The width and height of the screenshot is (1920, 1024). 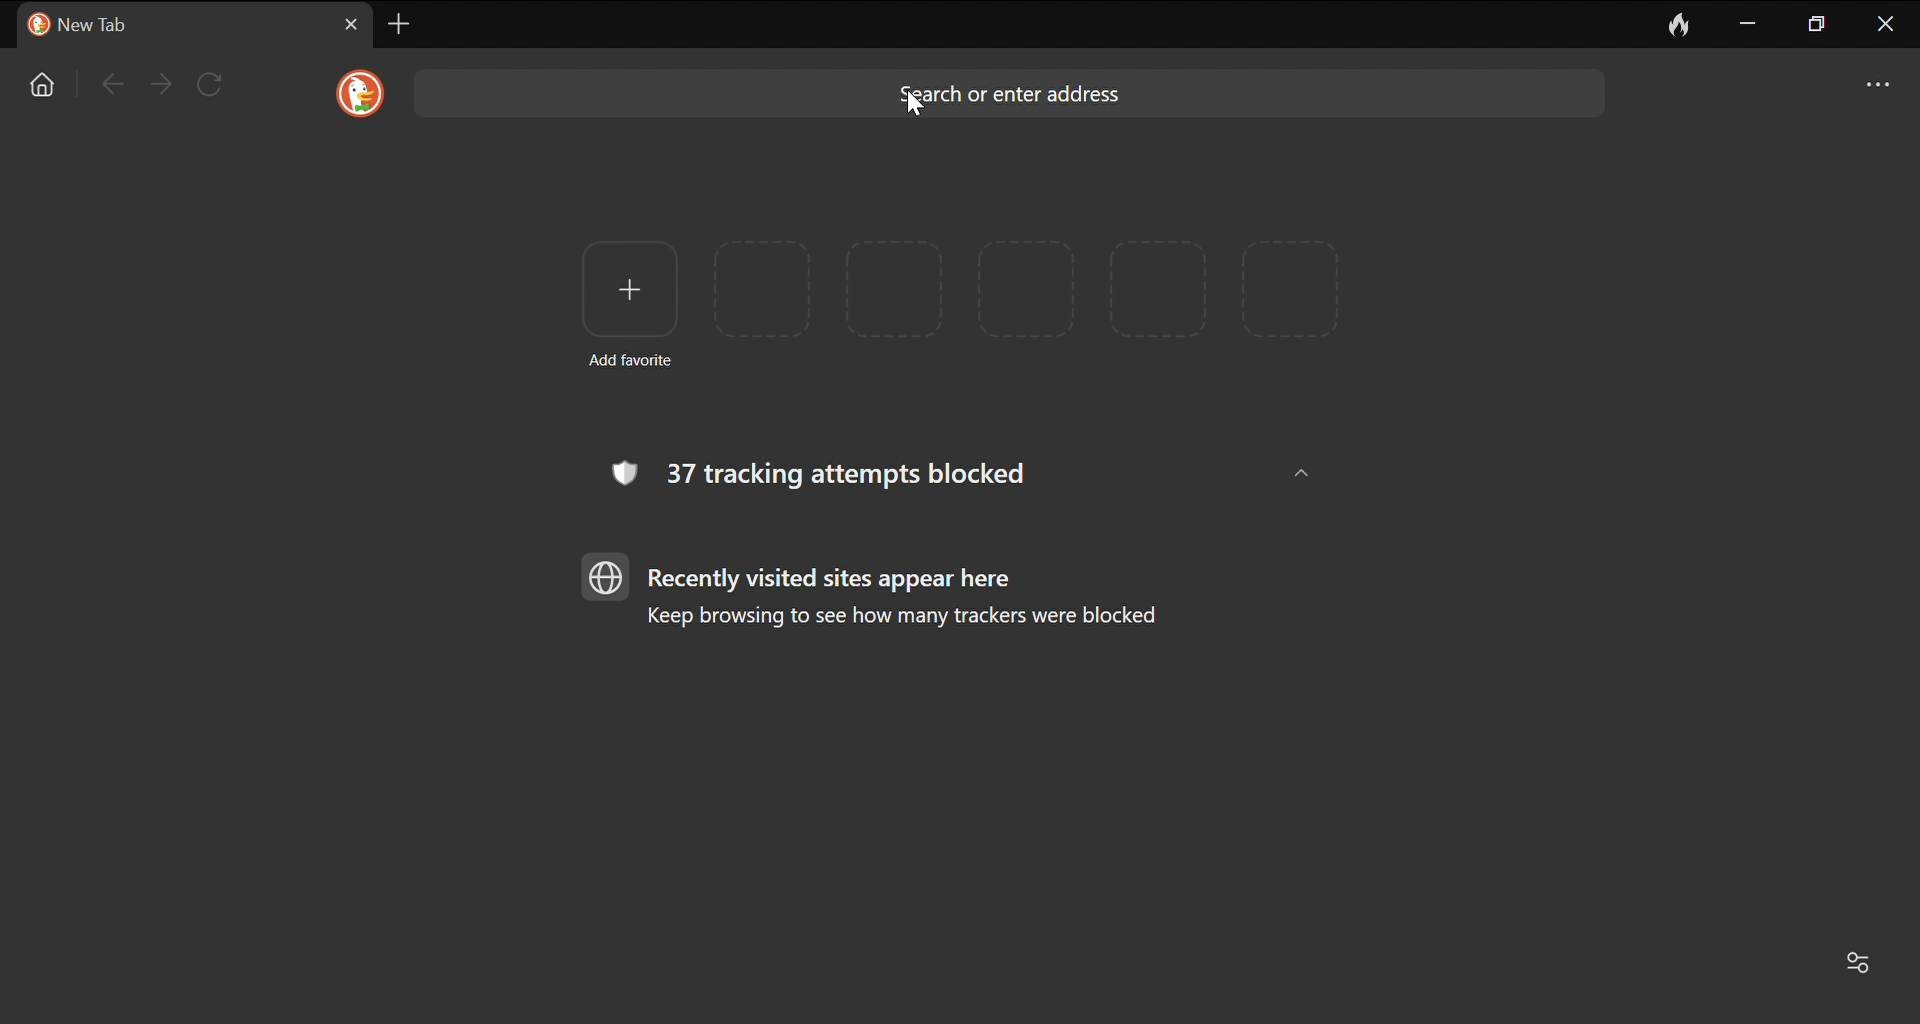 What do you see at coordinates (352, 24) in the screenshot?
I see `Close current tab` at bounding box center [352, 24].